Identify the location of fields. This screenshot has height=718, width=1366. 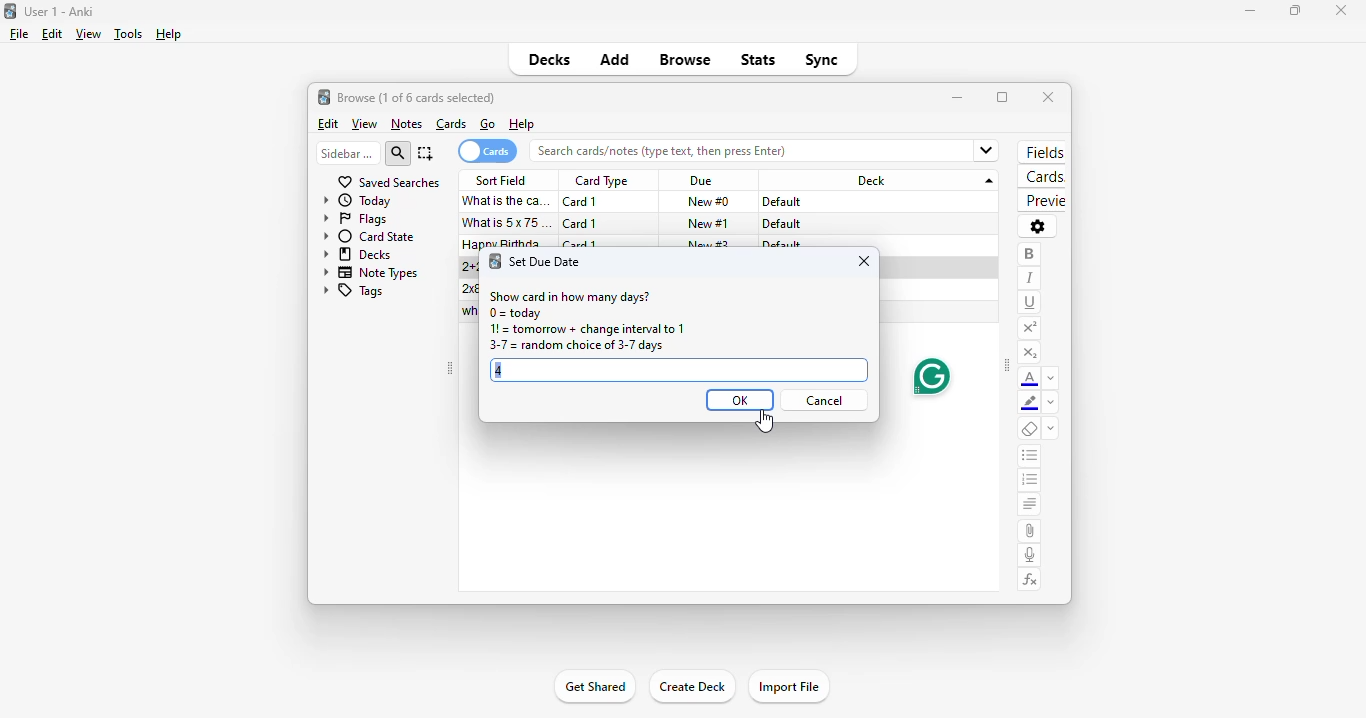
(1045, 152).